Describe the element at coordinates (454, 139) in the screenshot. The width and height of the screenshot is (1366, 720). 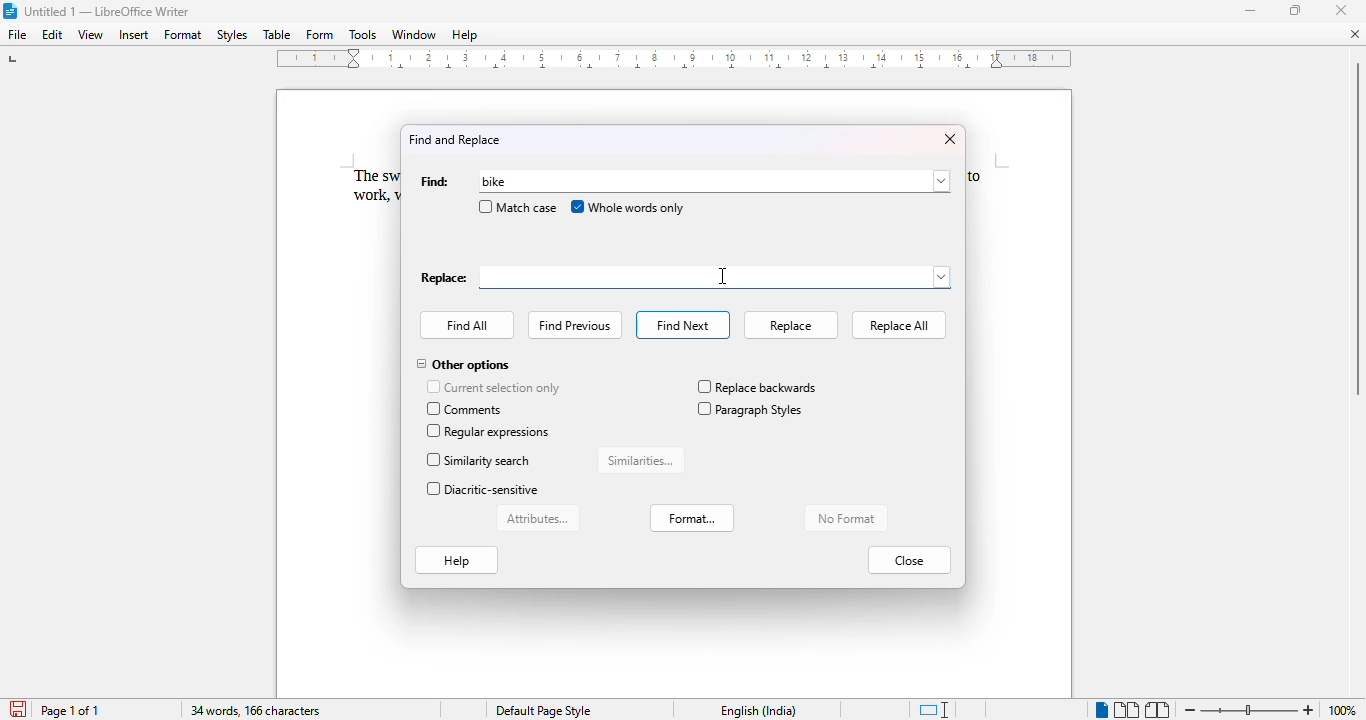
I see `find and replace` at that location.